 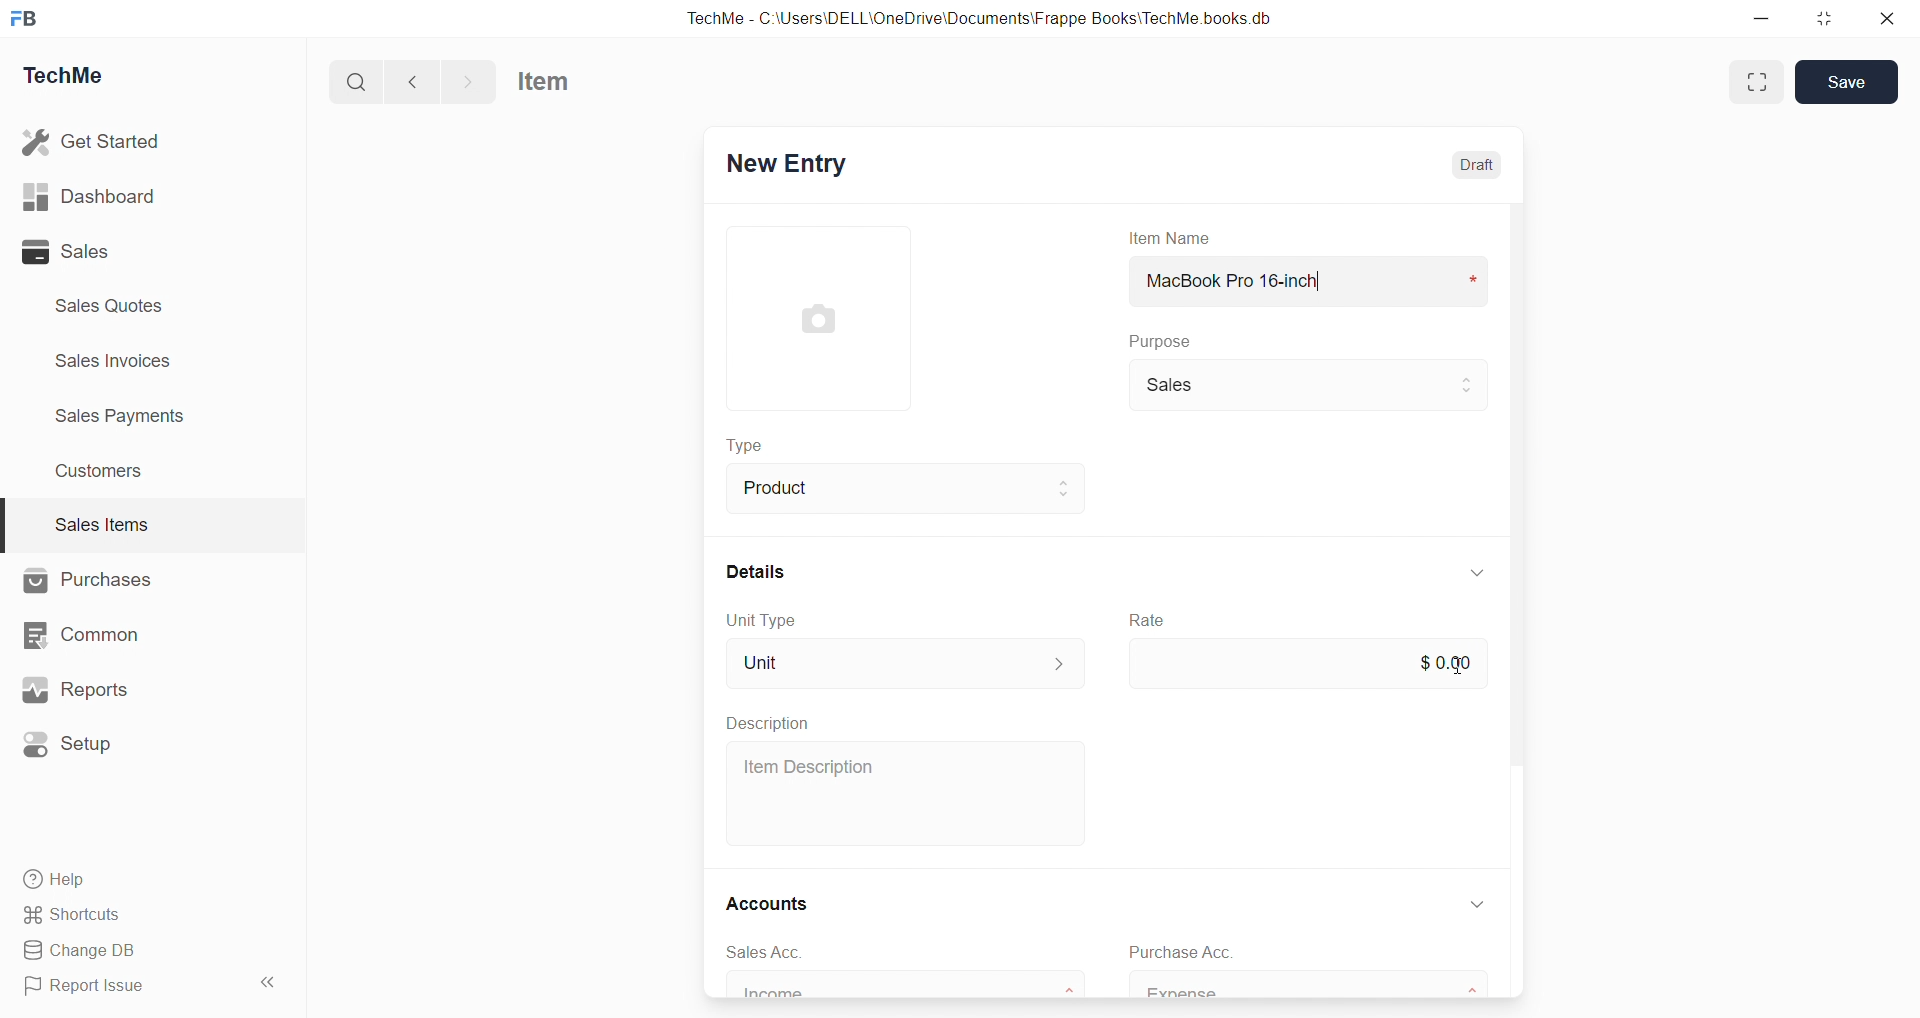 I want to click on Item Description, so click(x=807, y=766).